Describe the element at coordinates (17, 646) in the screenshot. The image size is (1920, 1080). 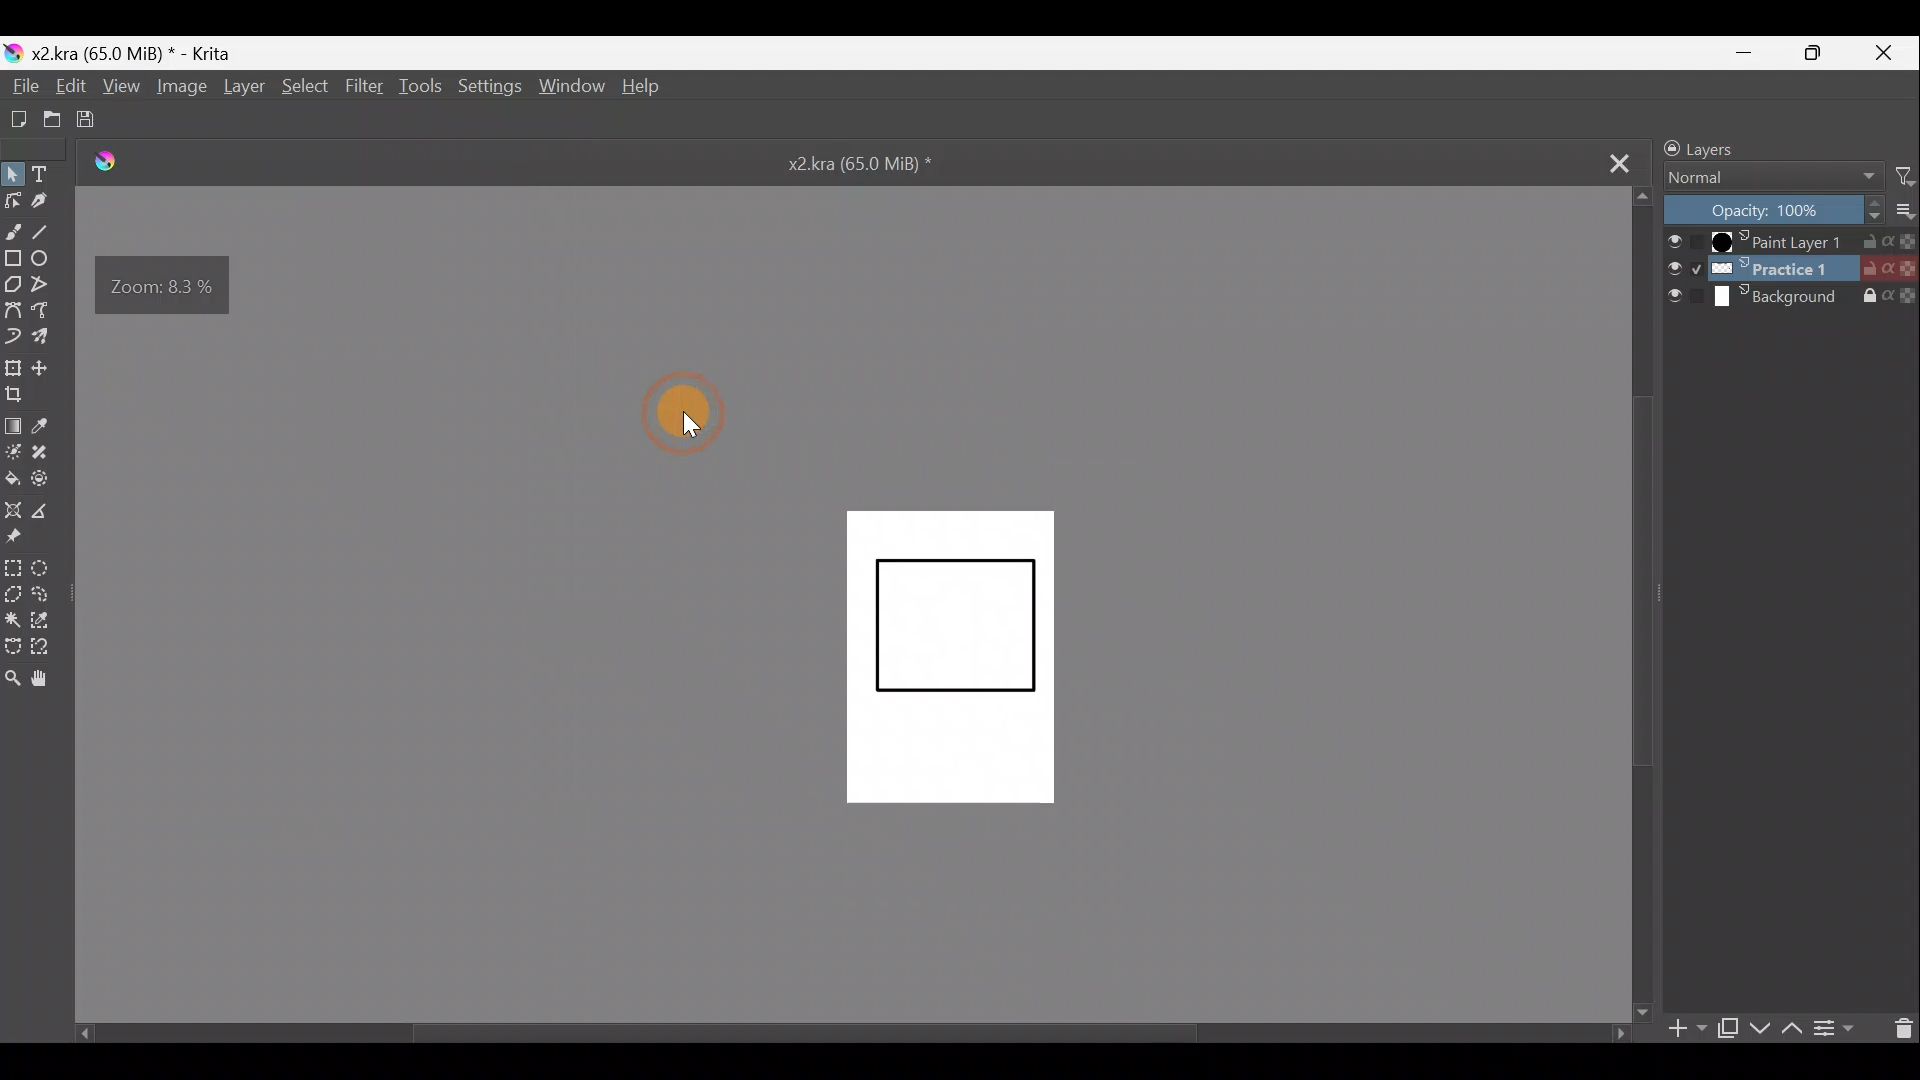
I see `Bezier curve selection tool` at that location.